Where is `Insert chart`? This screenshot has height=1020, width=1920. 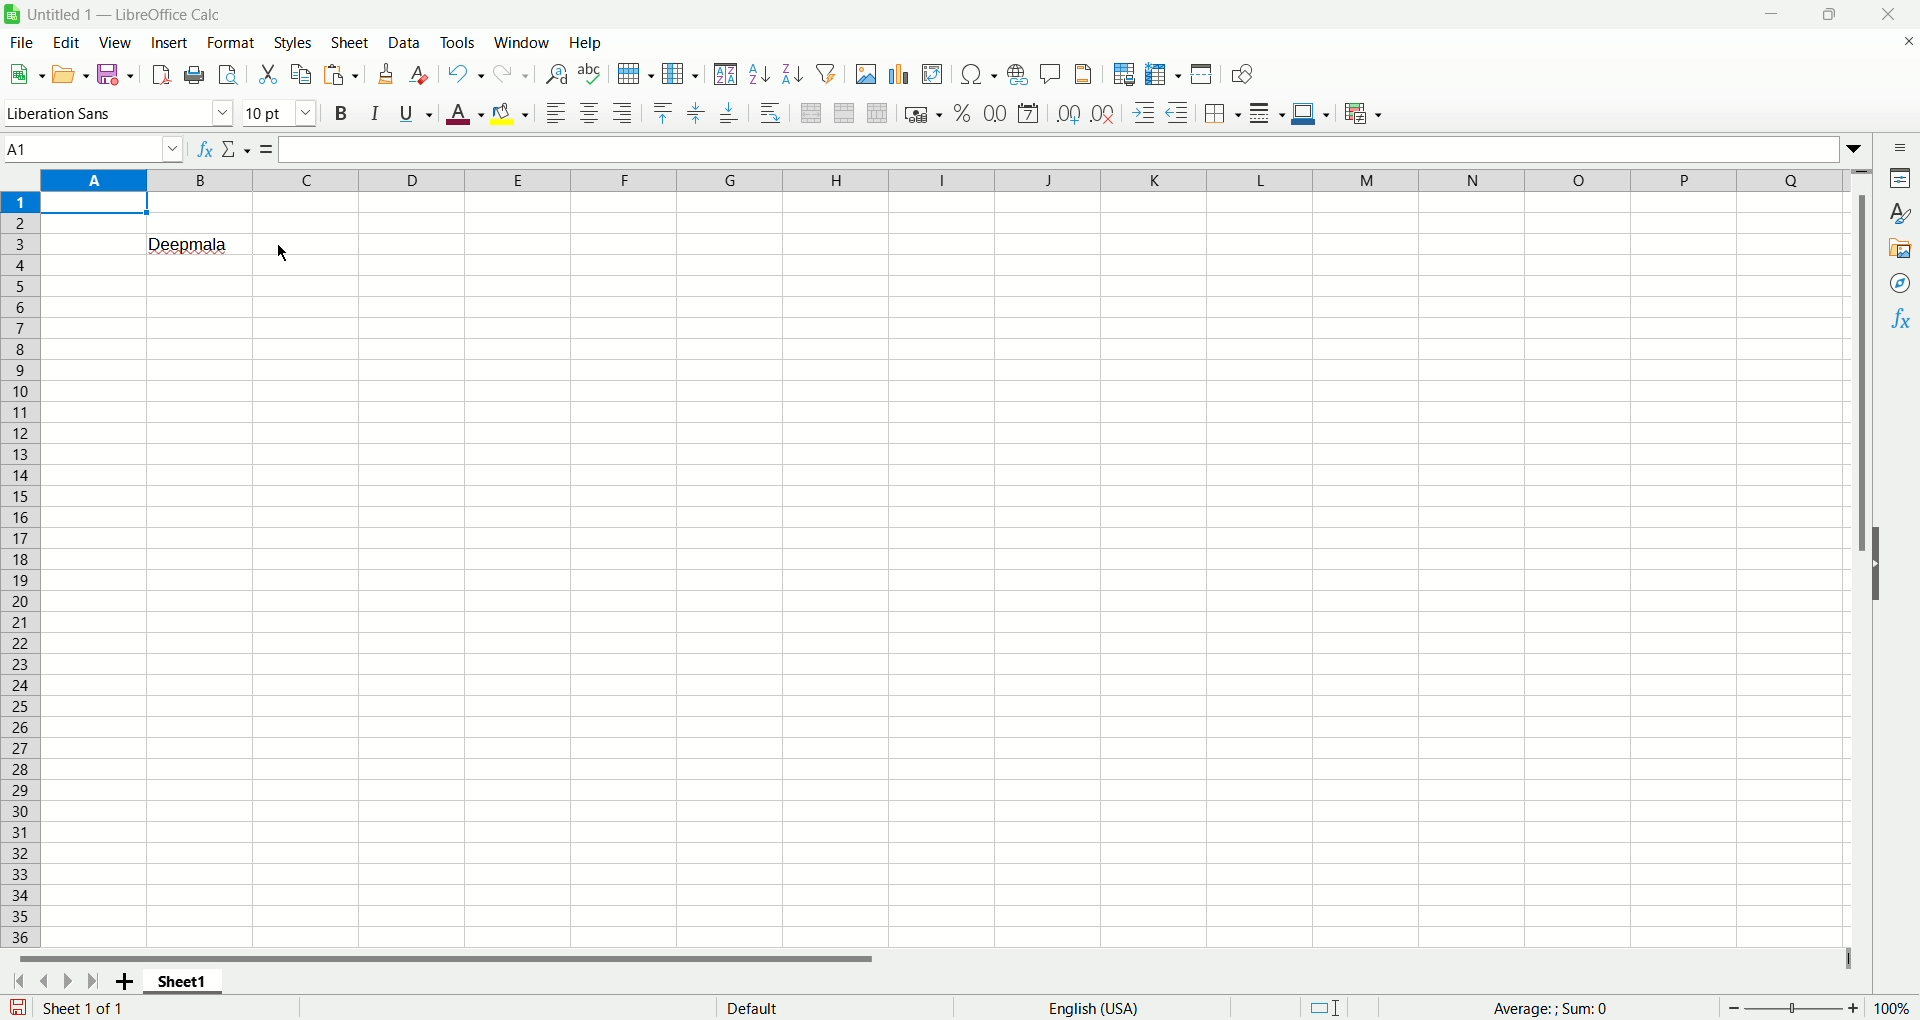 Insert chart is located at coordinates (902, 75).